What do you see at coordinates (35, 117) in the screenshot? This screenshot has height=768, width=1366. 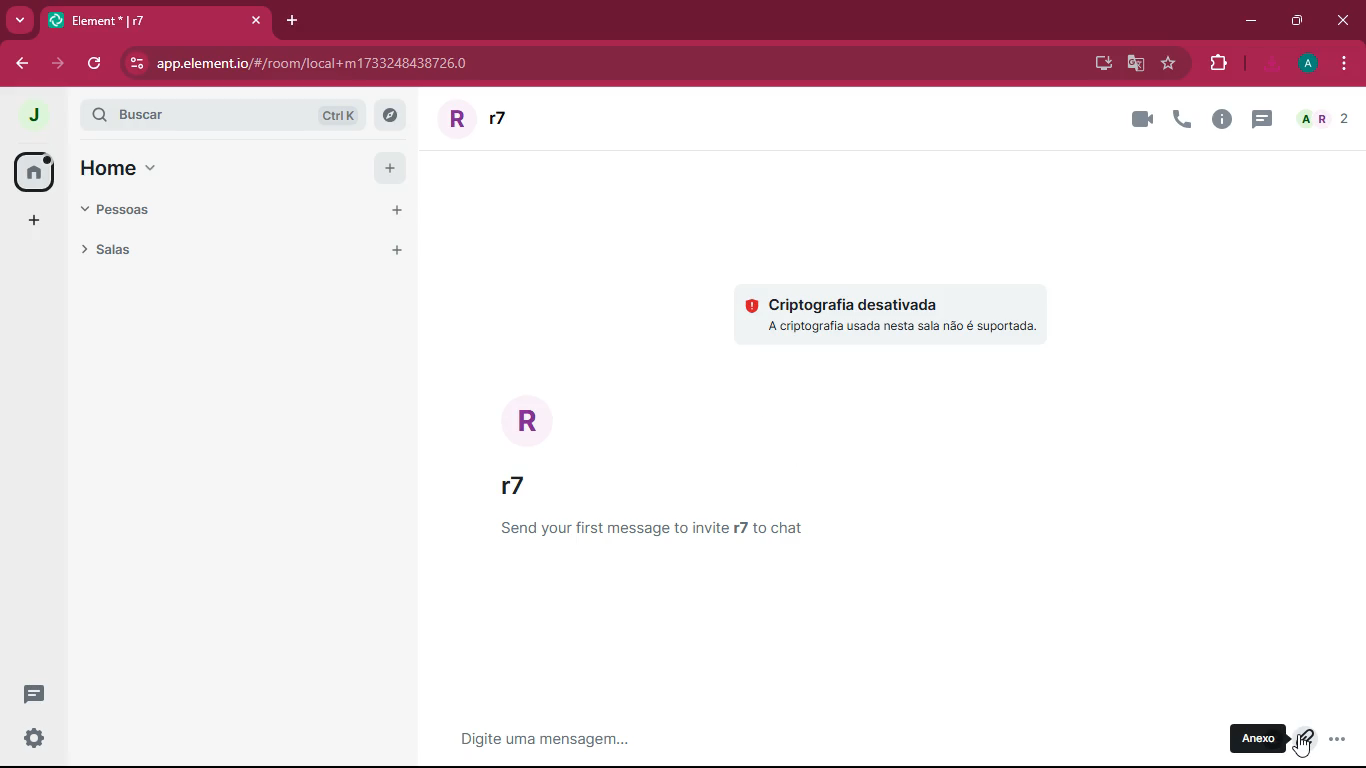 I see `profile picture` at bounding box center [35, 117].